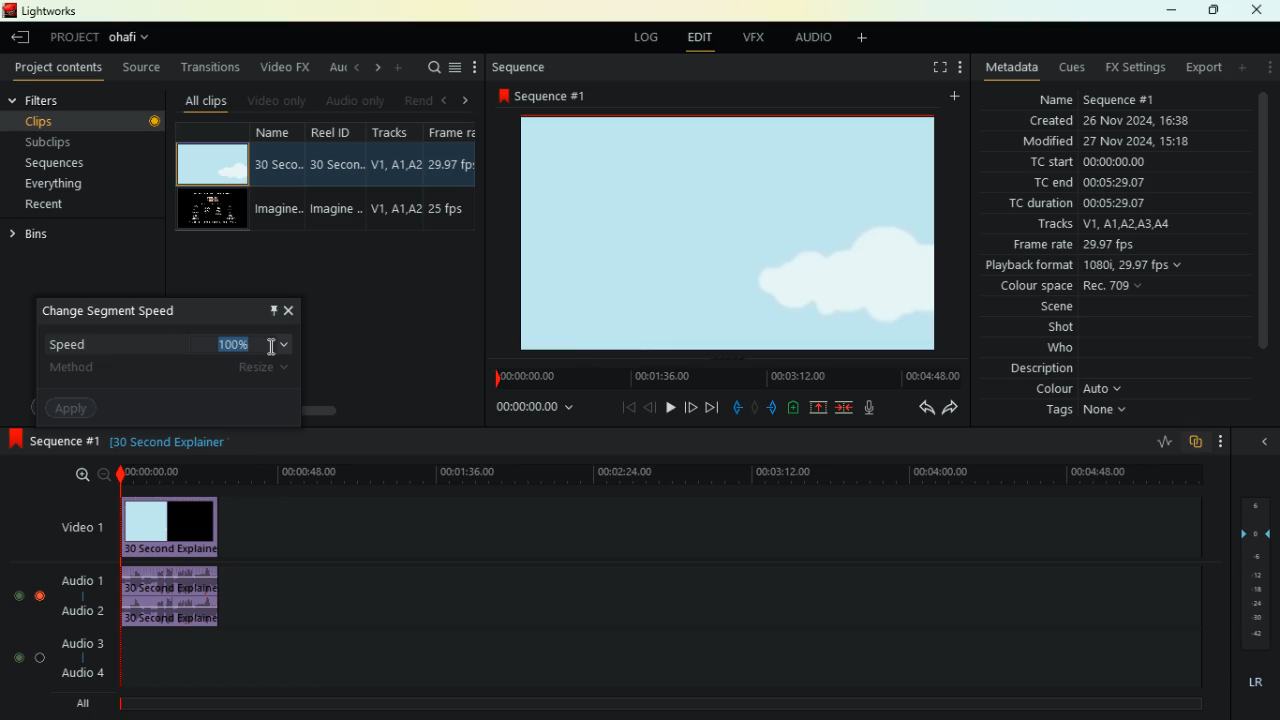  Describe the element at coordinates (63, 68) in the screenshot. I see `project contents` at that location.